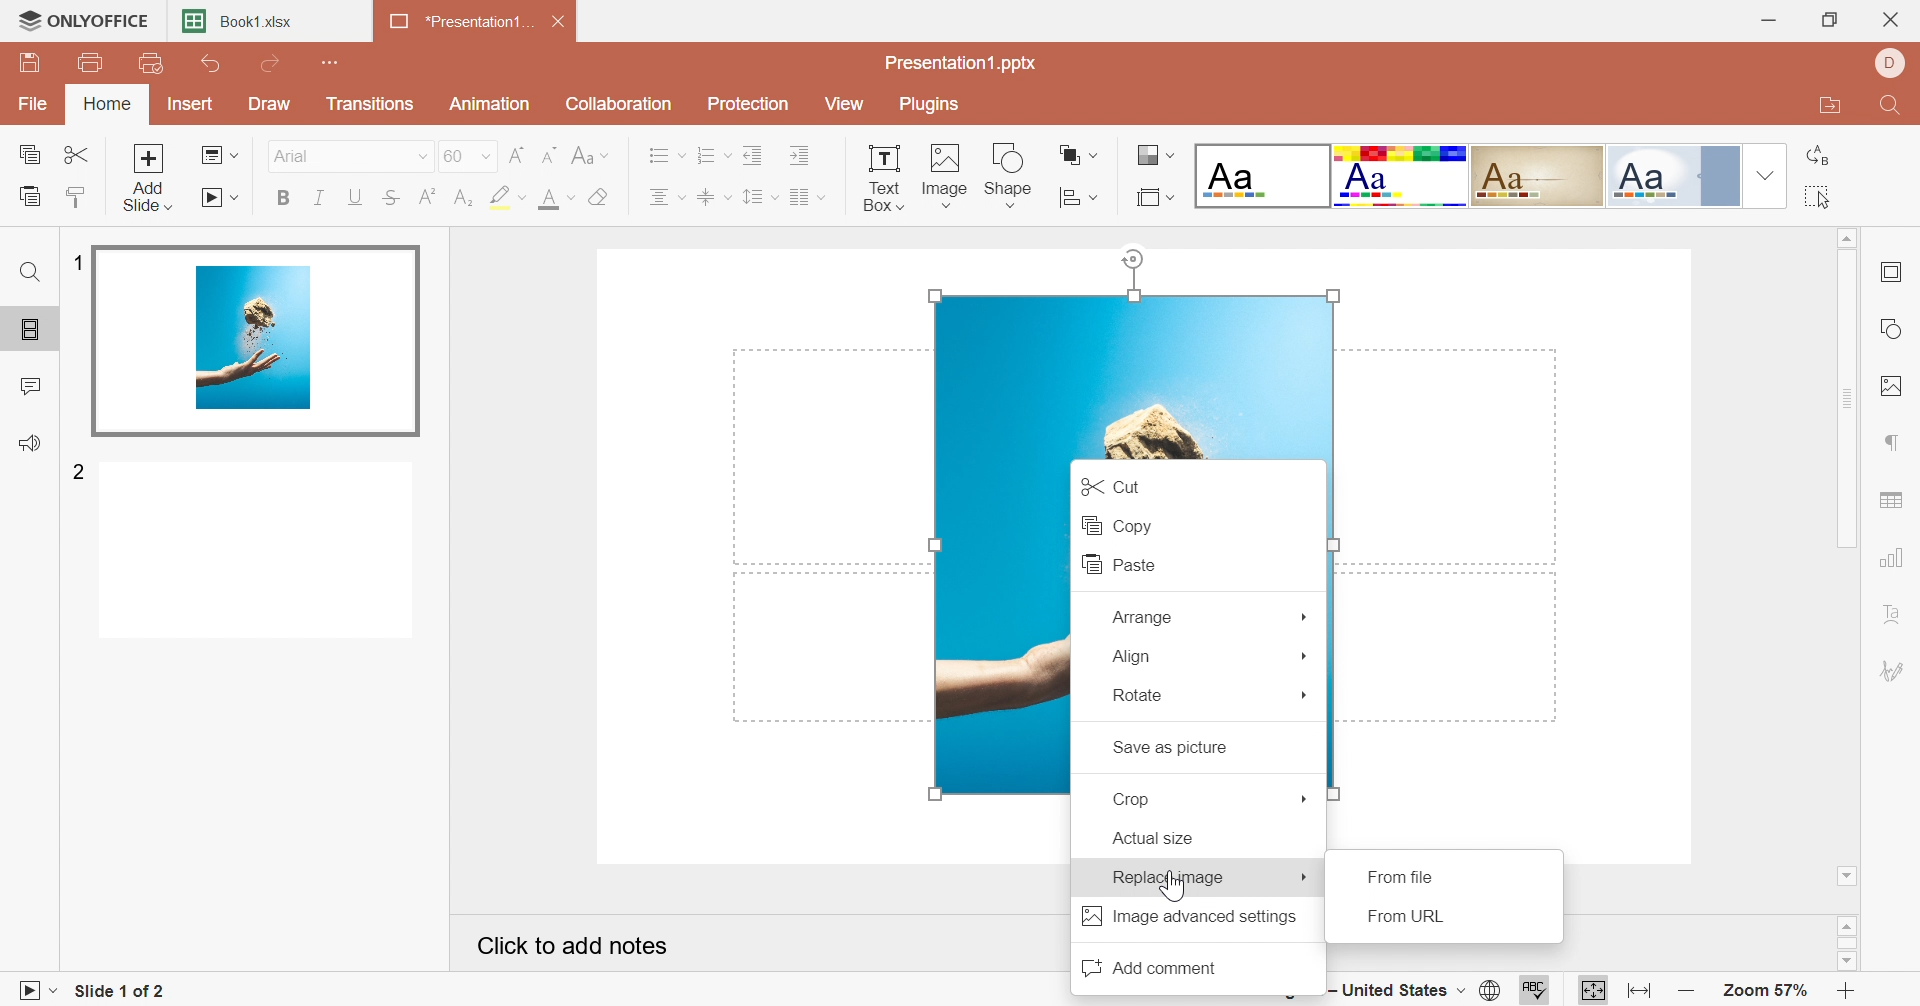 This screenshot has width=1920, height=1006. Describe the element at coordinates (1012, 177) in the screenshot. I see `Shape` at that location.